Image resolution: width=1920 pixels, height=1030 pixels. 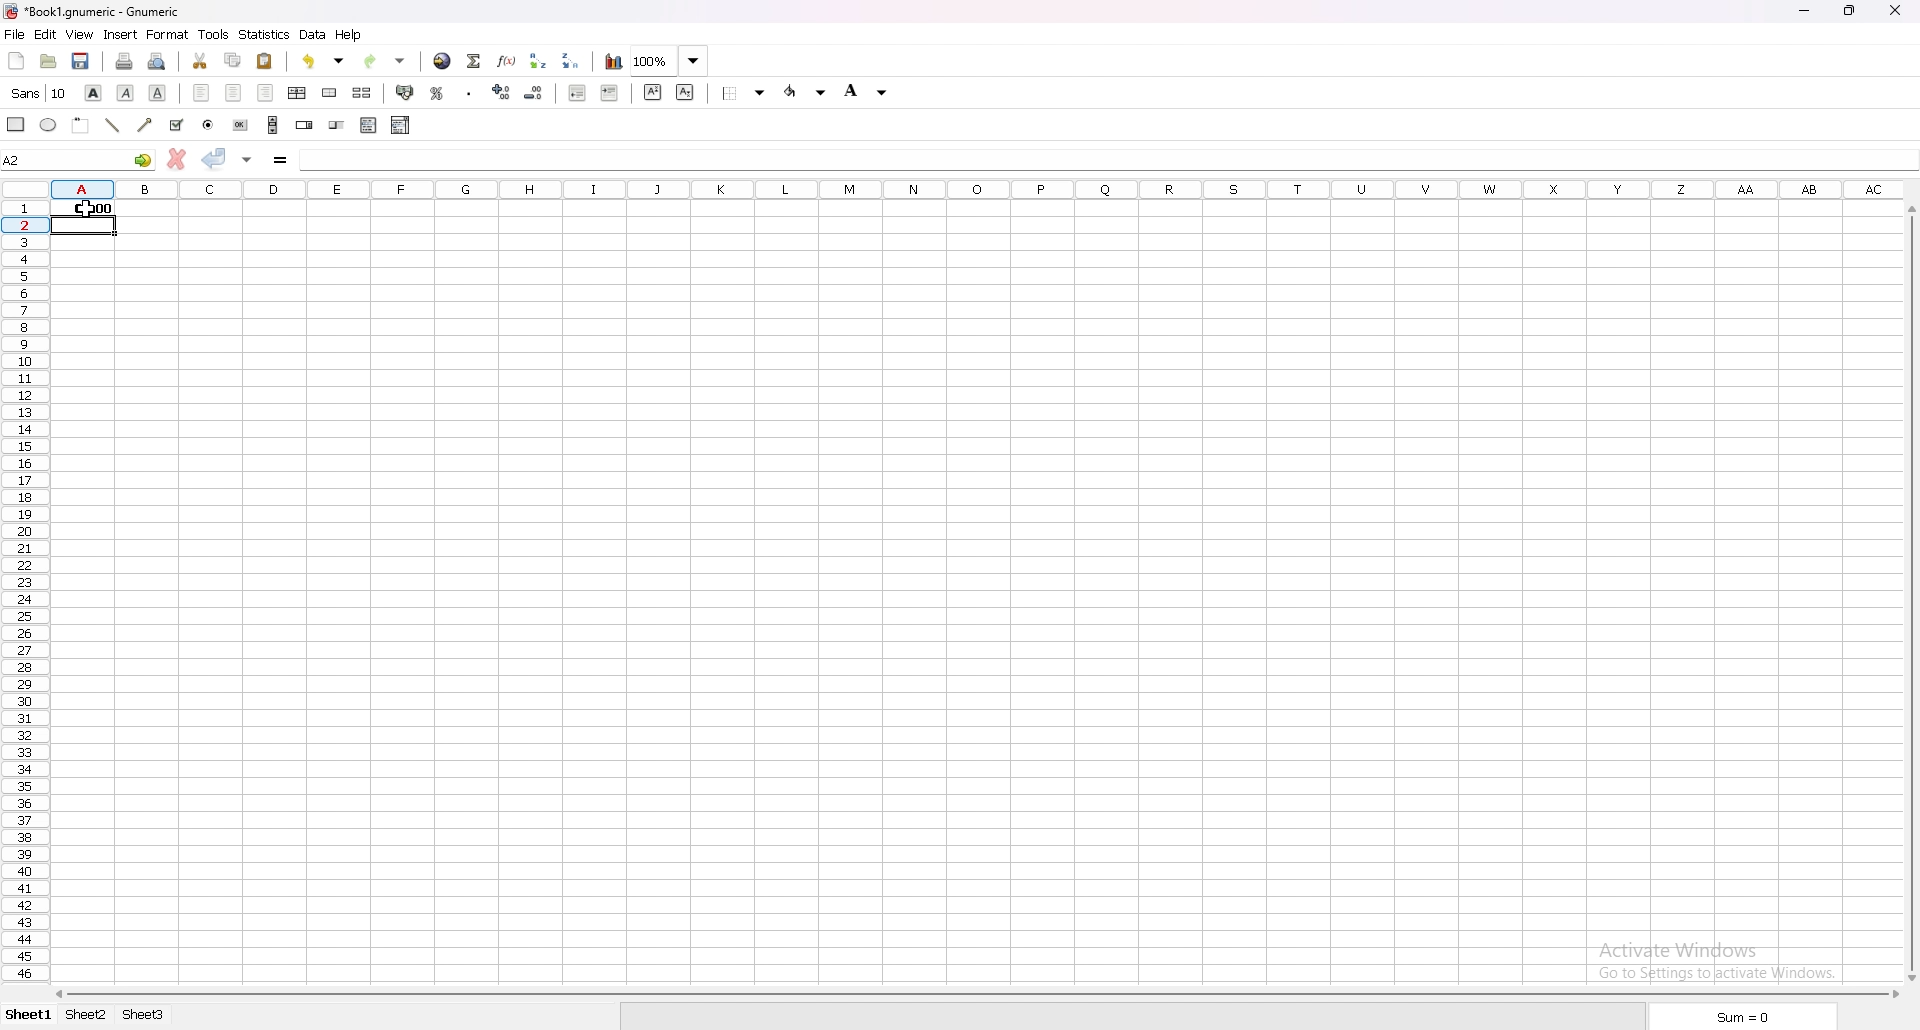 What do you see at coordinates (234, 93) in the screenshot?
I see `center` at bounding box center [234, 93].